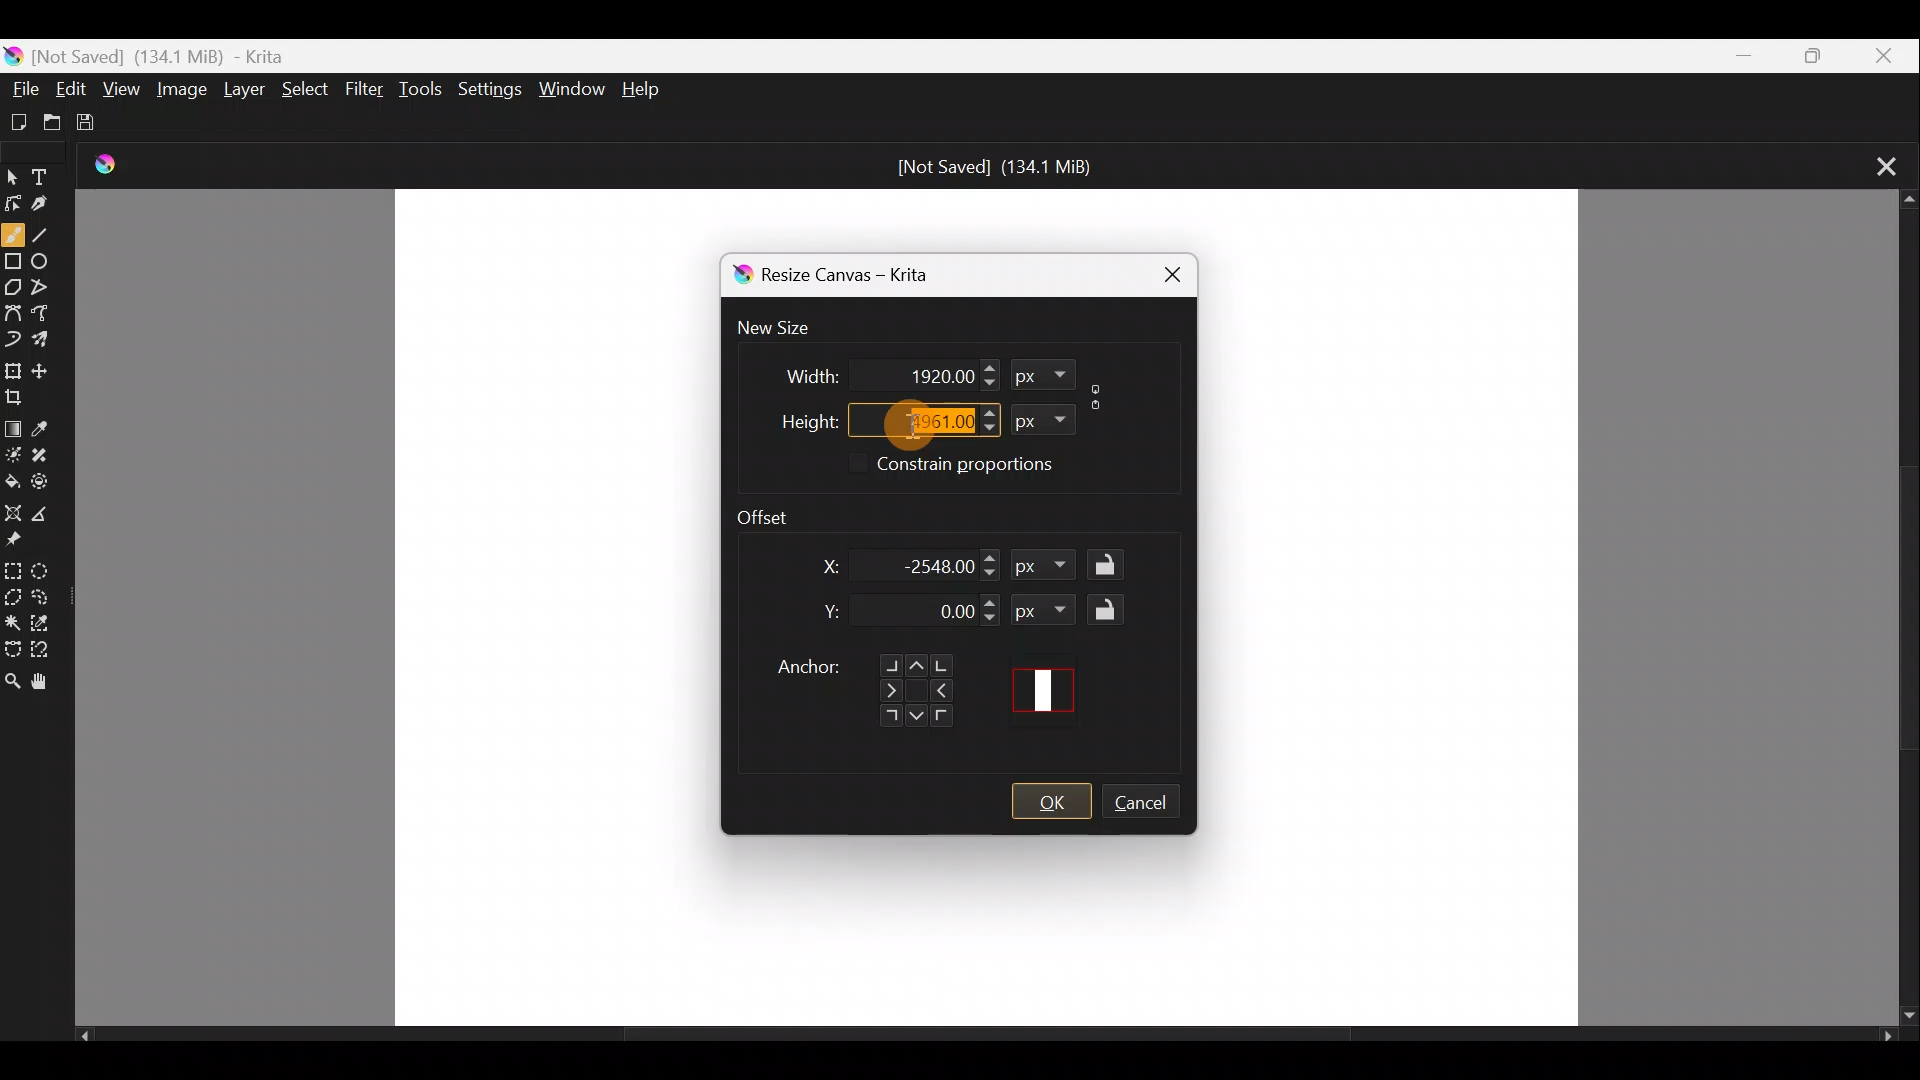  Describe the element at coordinates (14, 172) in the screenshot. I see `Select shapes tool` at that location.